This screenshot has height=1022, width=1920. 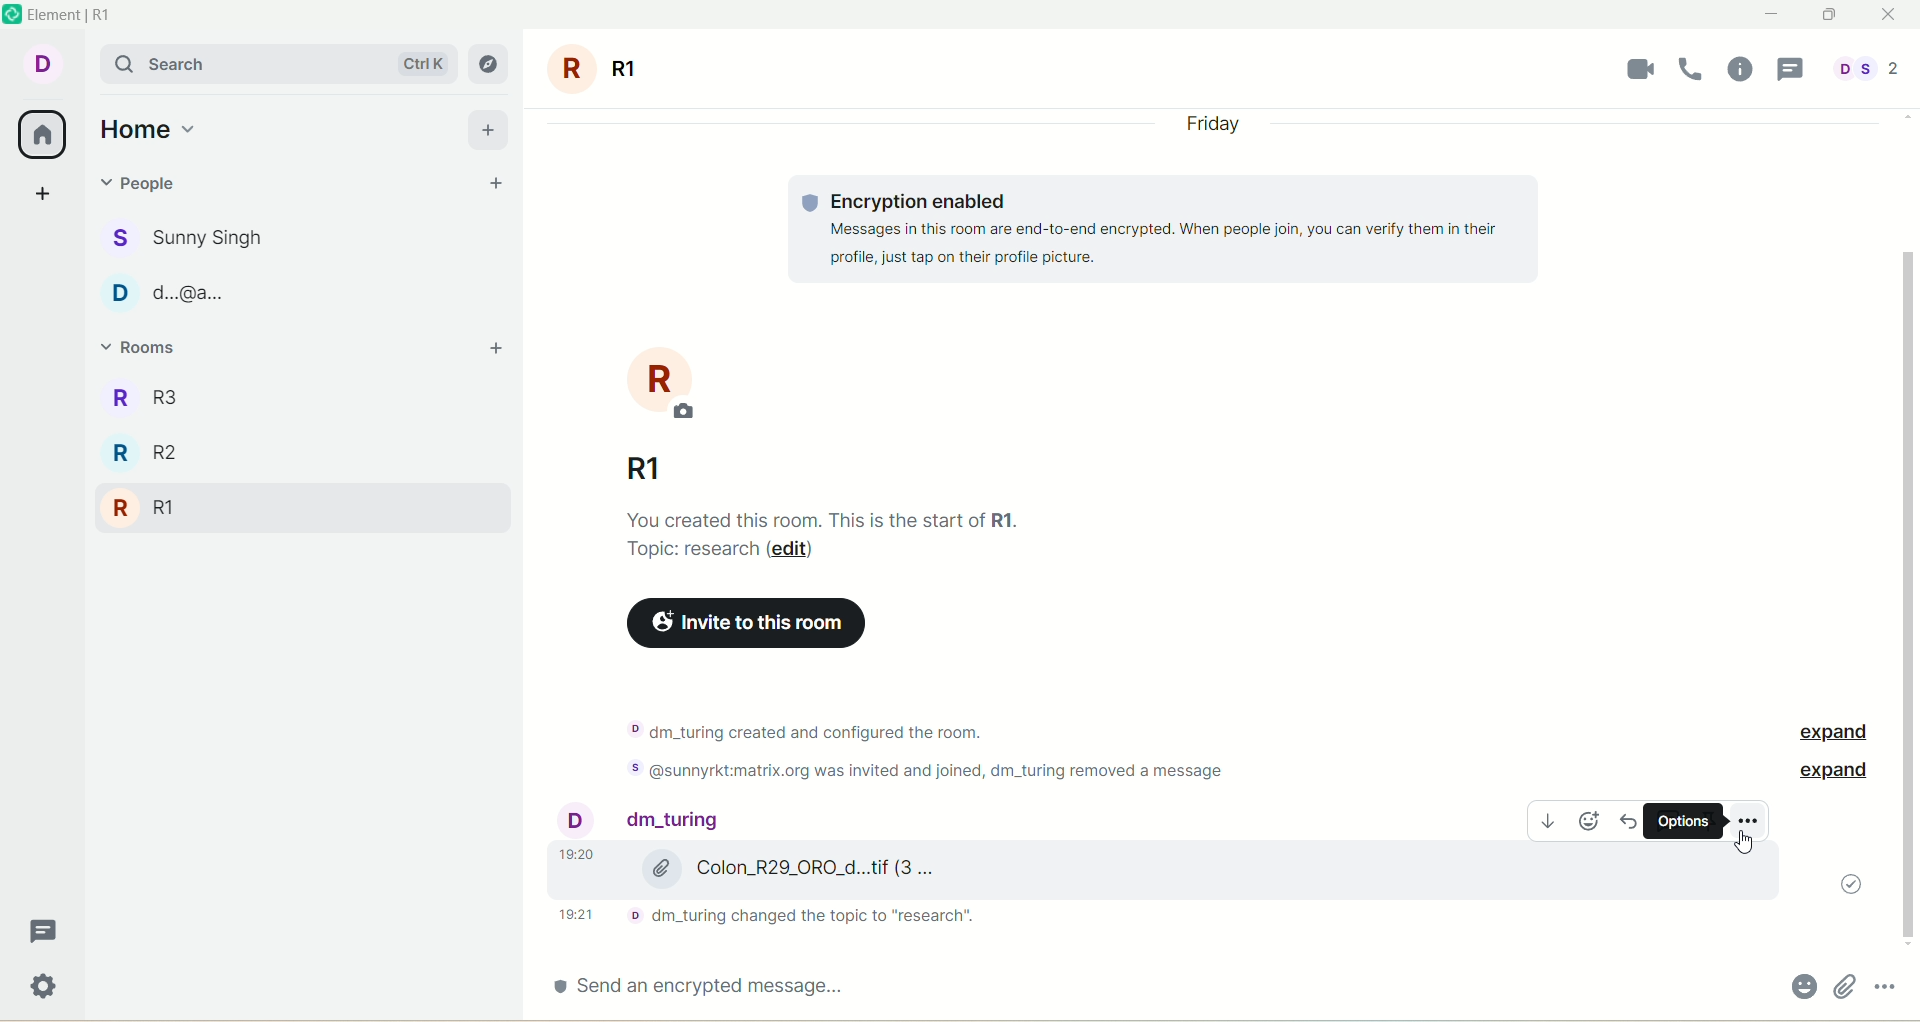 What do you see at coordinates (46, 189) in the screenshot?
I see `create a space` at bounding box center [46, 189].